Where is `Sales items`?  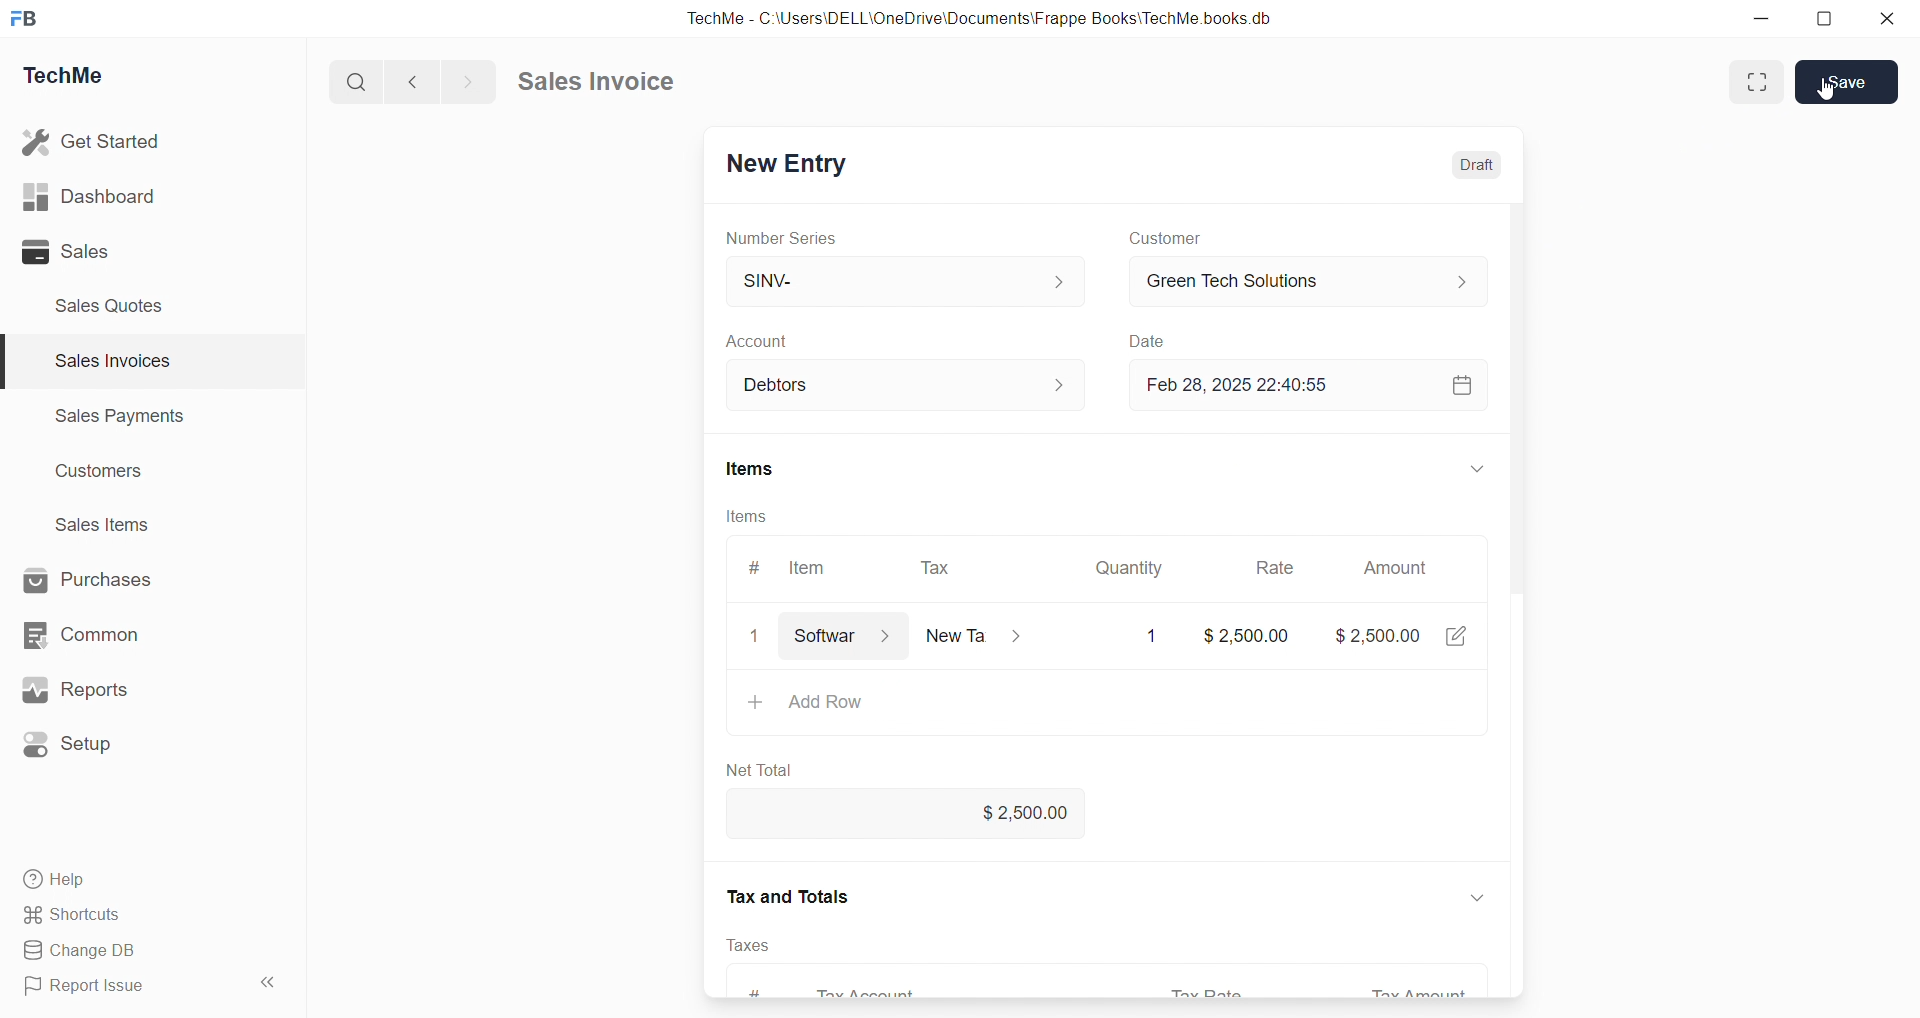
Sales items is located at coordinates (104, 524).